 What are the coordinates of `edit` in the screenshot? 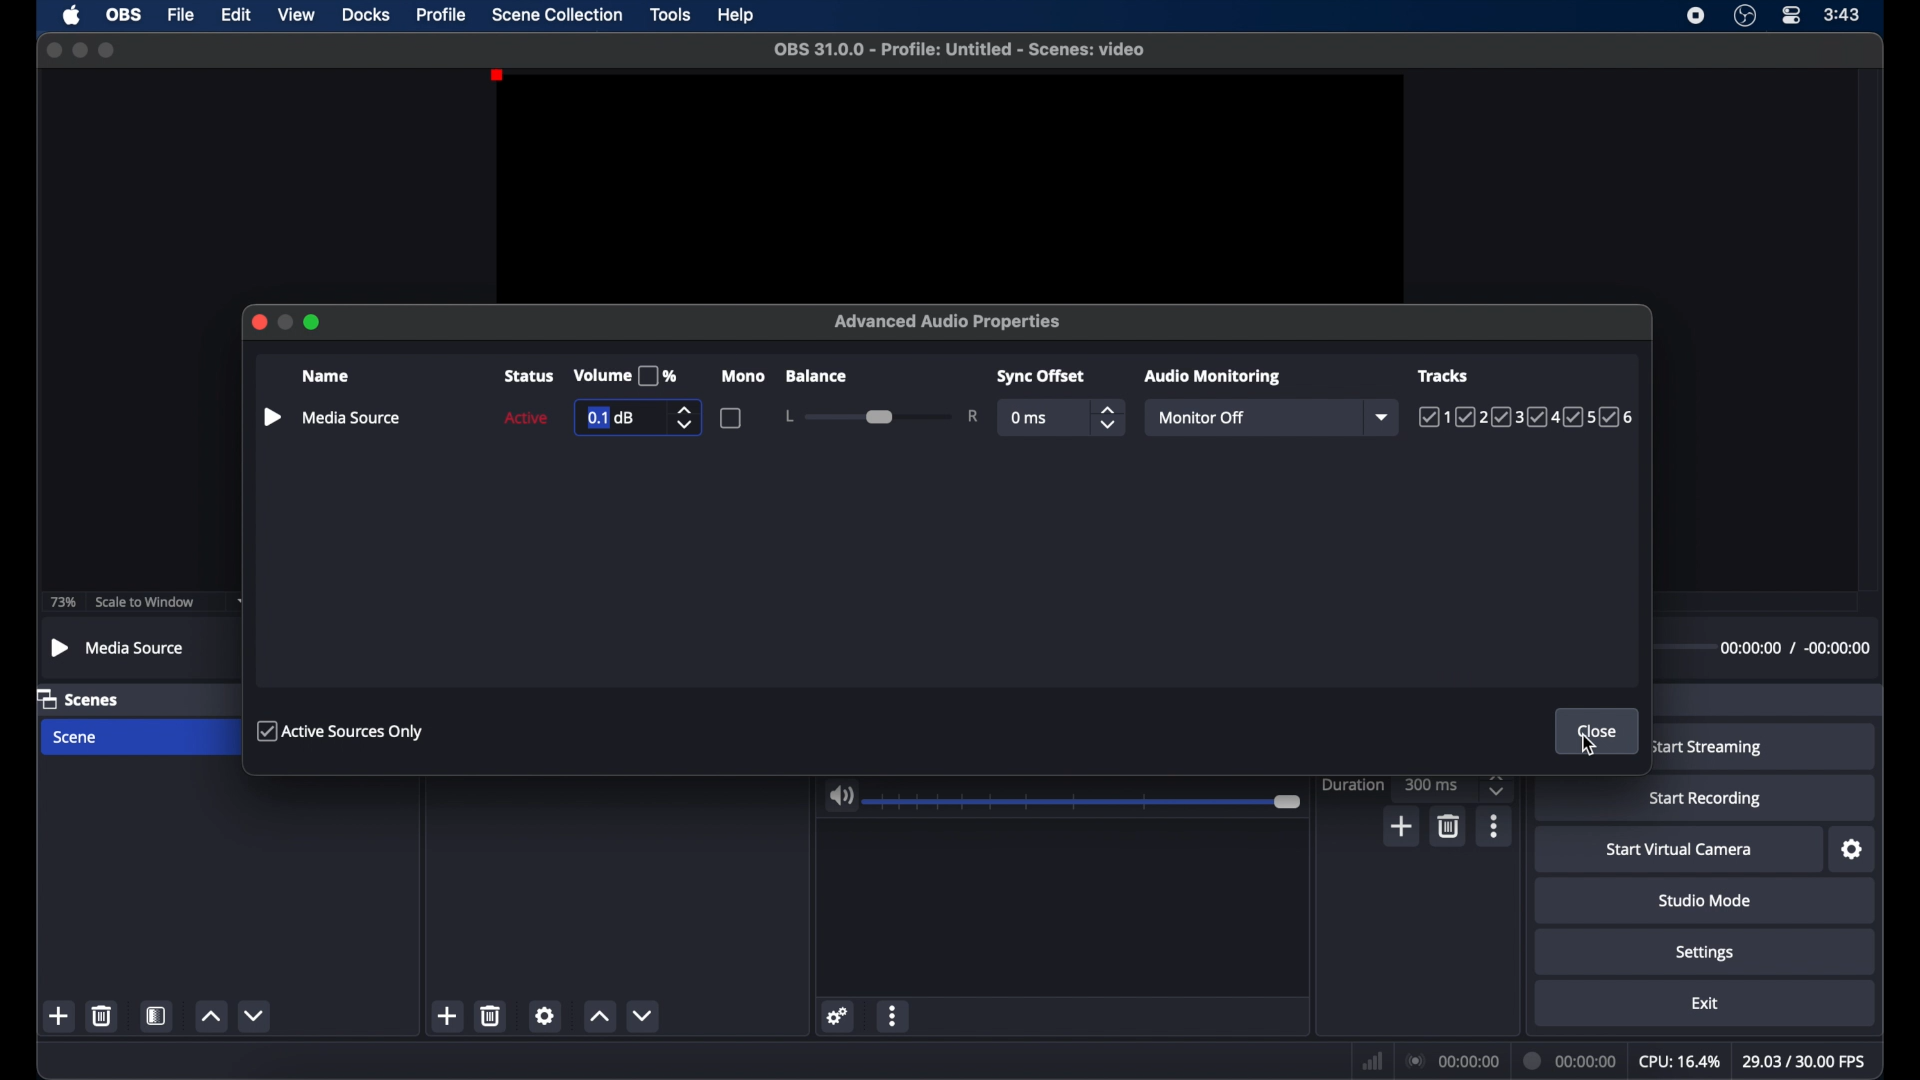 It's located at (235, 15).